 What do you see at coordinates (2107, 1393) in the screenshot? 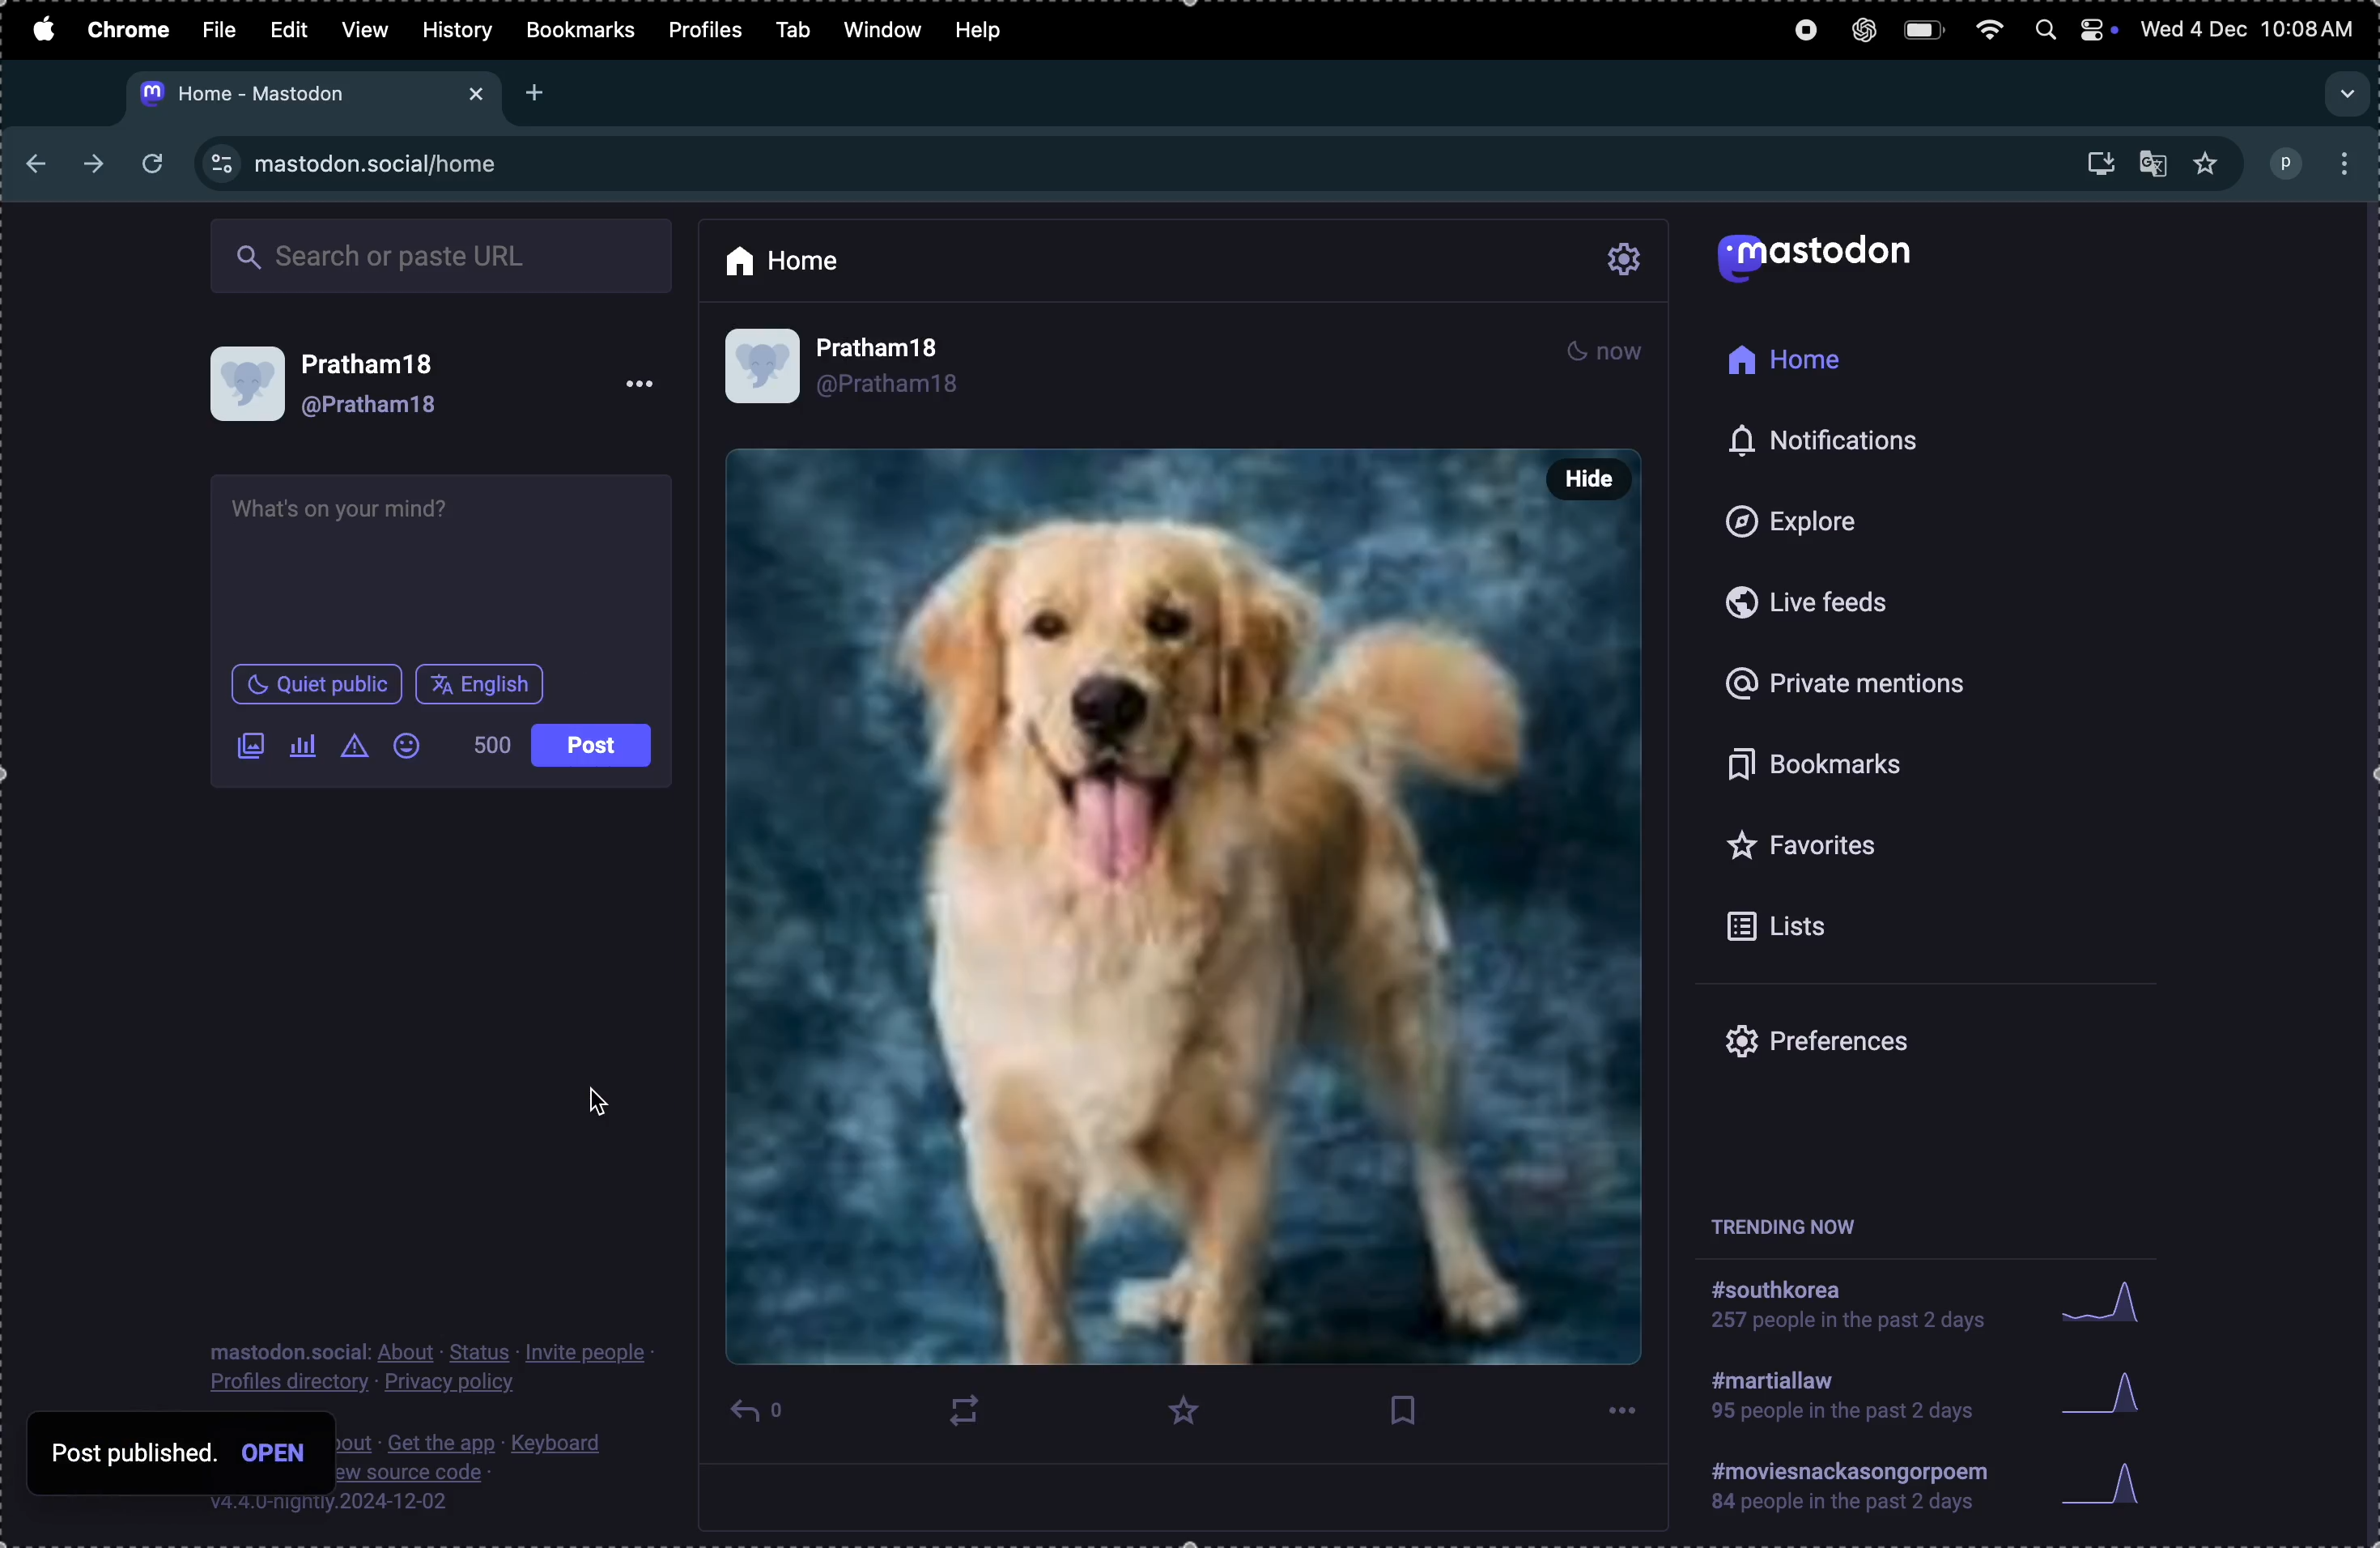
I see `graph` at bounding box center [2107, 1393].